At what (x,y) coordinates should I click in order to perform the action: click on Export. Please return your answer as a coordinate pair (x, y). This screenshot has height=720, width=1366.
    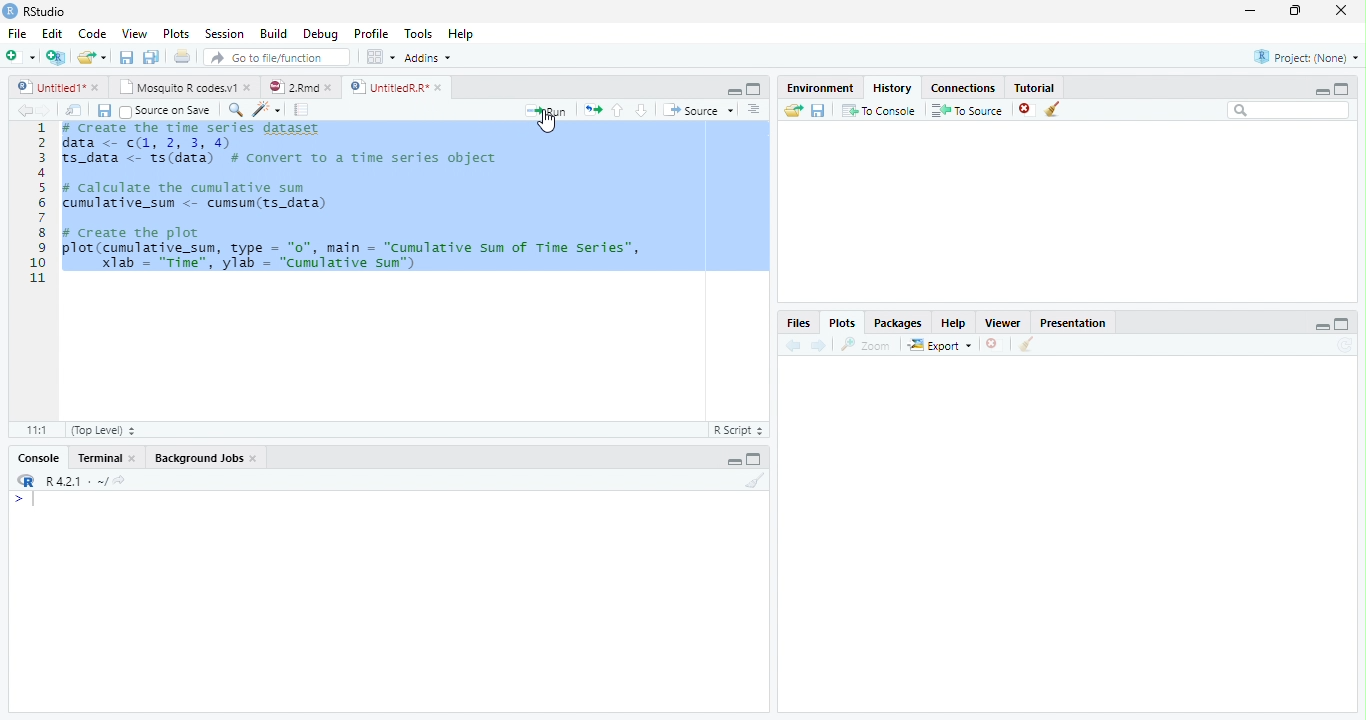
    Looking at the image, I should click on (939, 347).